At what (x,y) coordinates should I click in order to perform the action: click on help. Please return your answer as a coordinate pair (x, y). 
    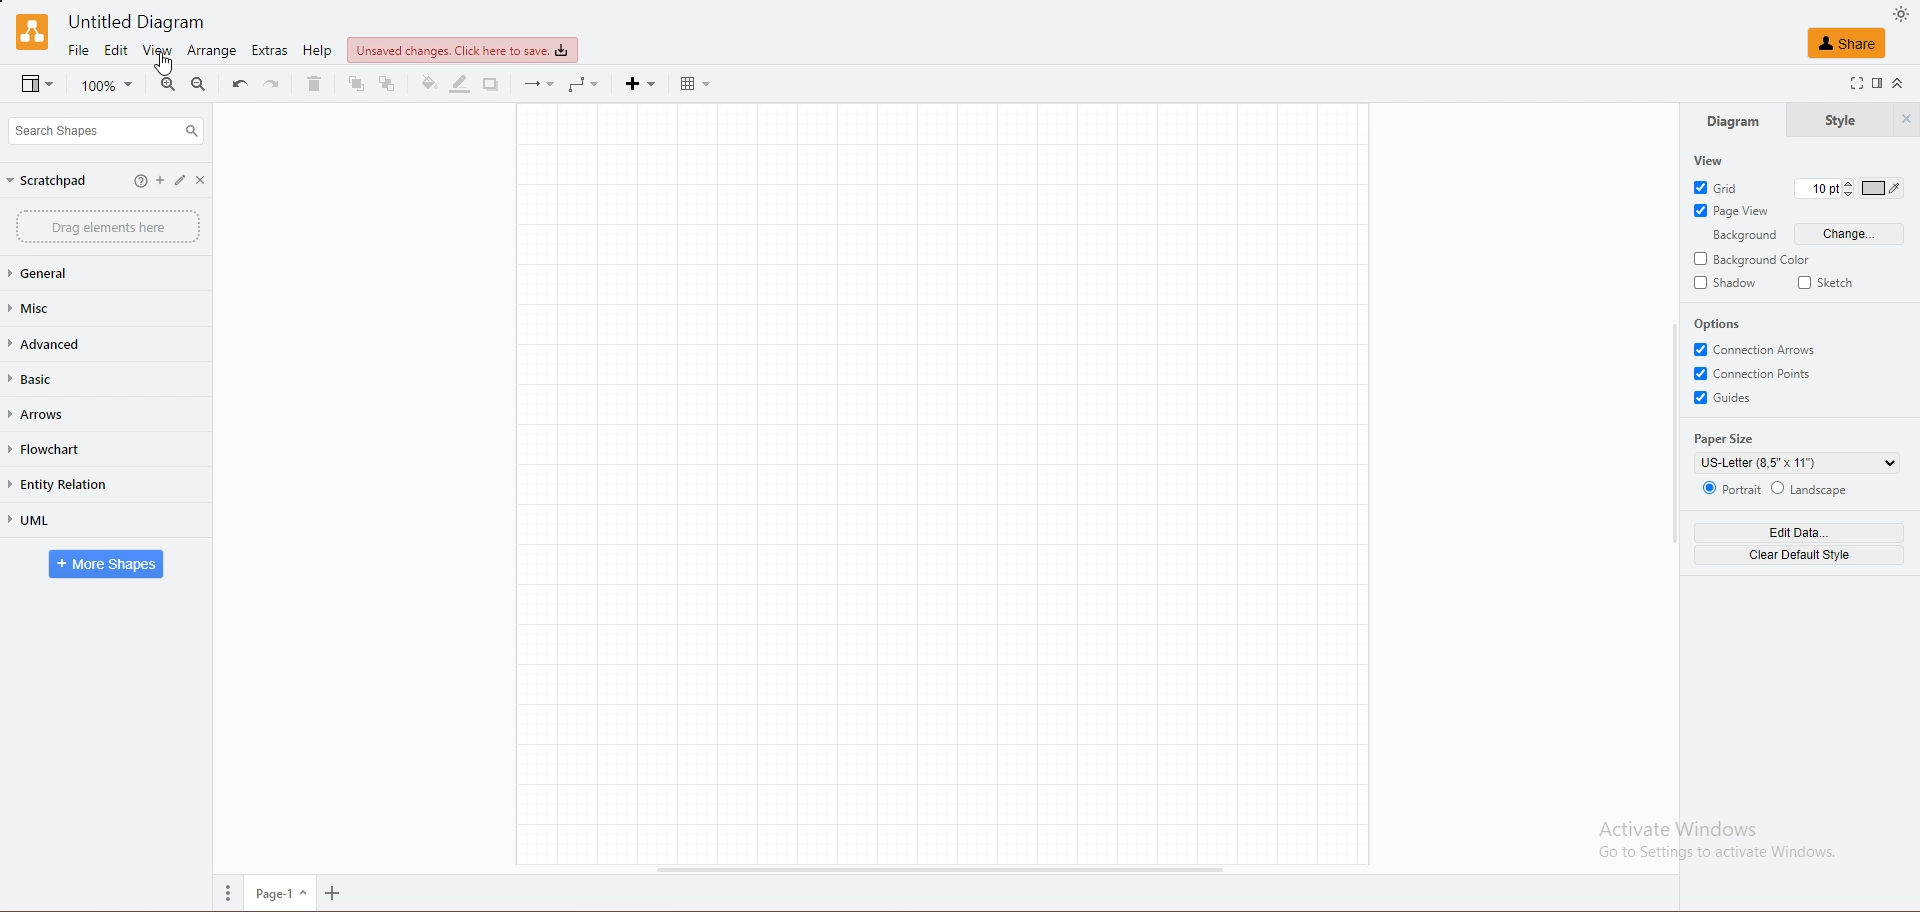
    Looking at the image, I should click on (321, 51).